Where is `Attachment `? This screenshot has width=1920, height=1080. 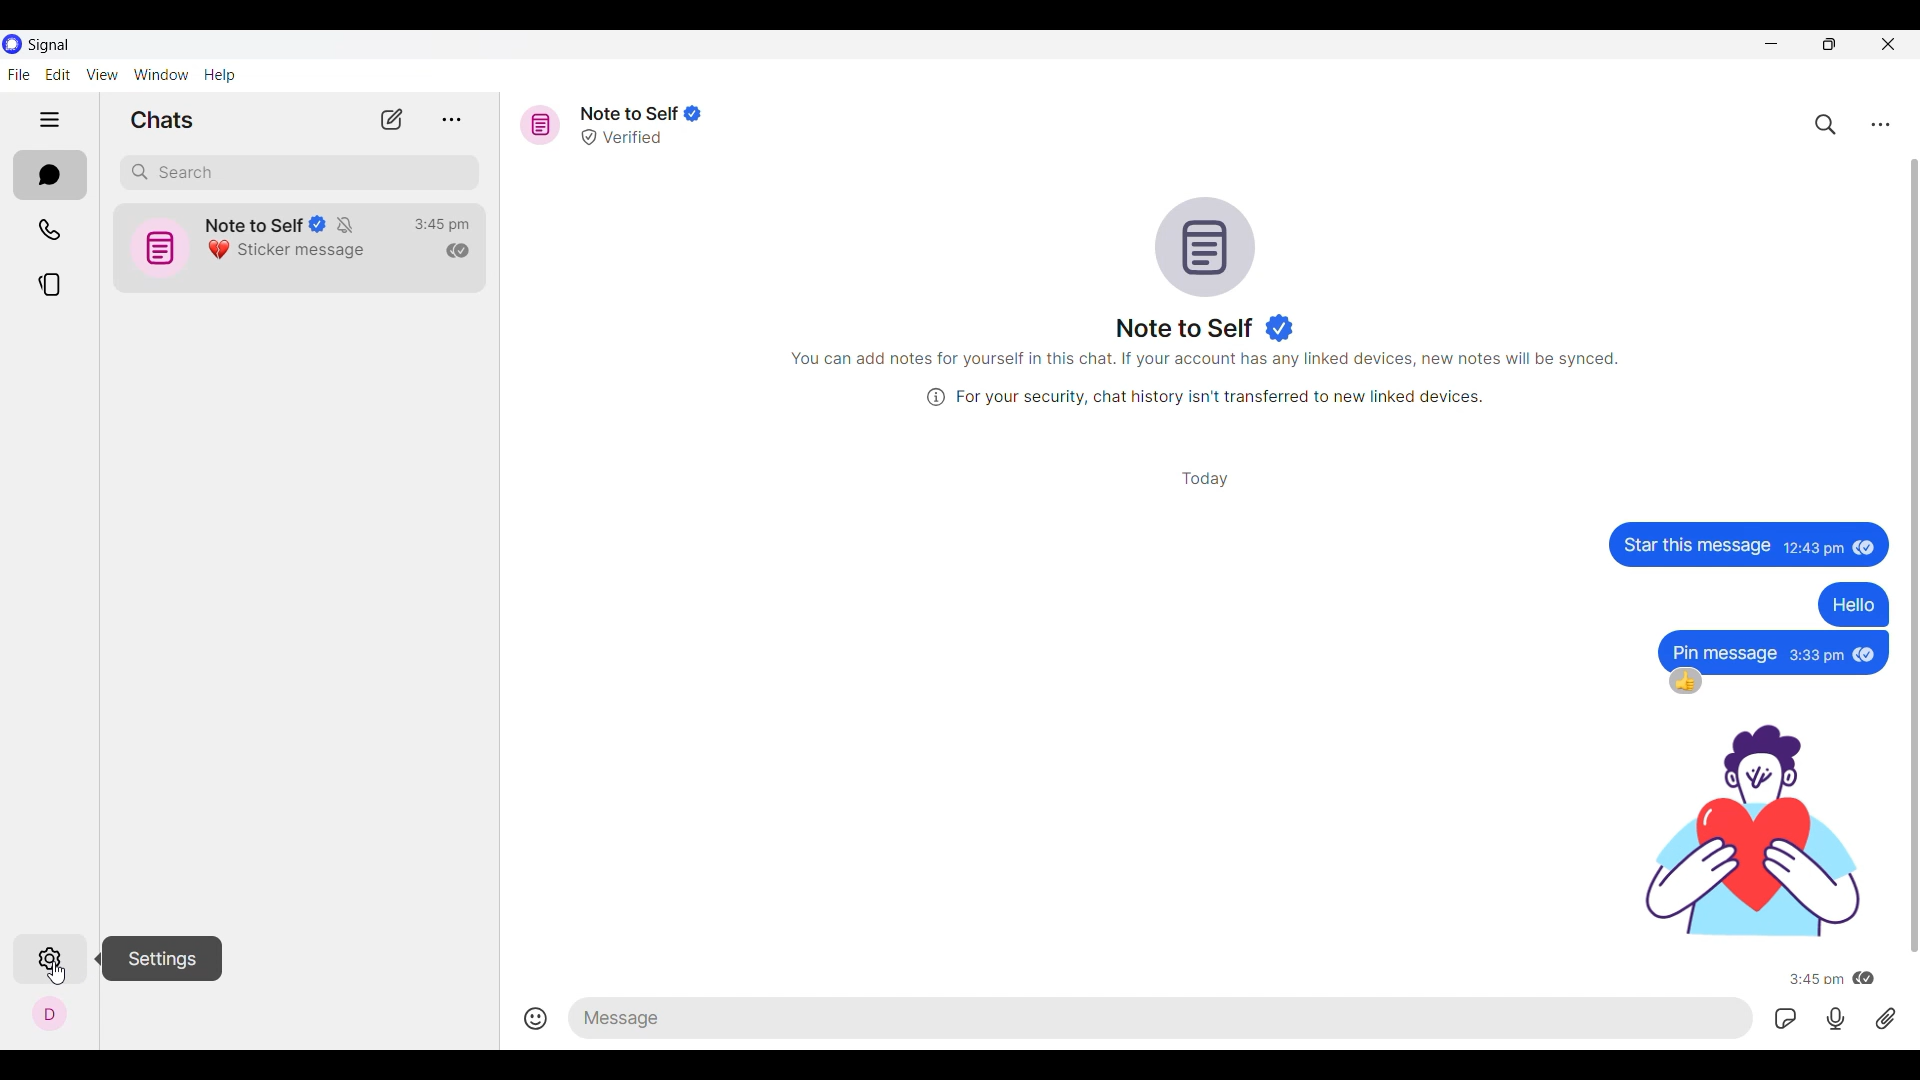
Attachment  is located at coordinates (1887, 1018).